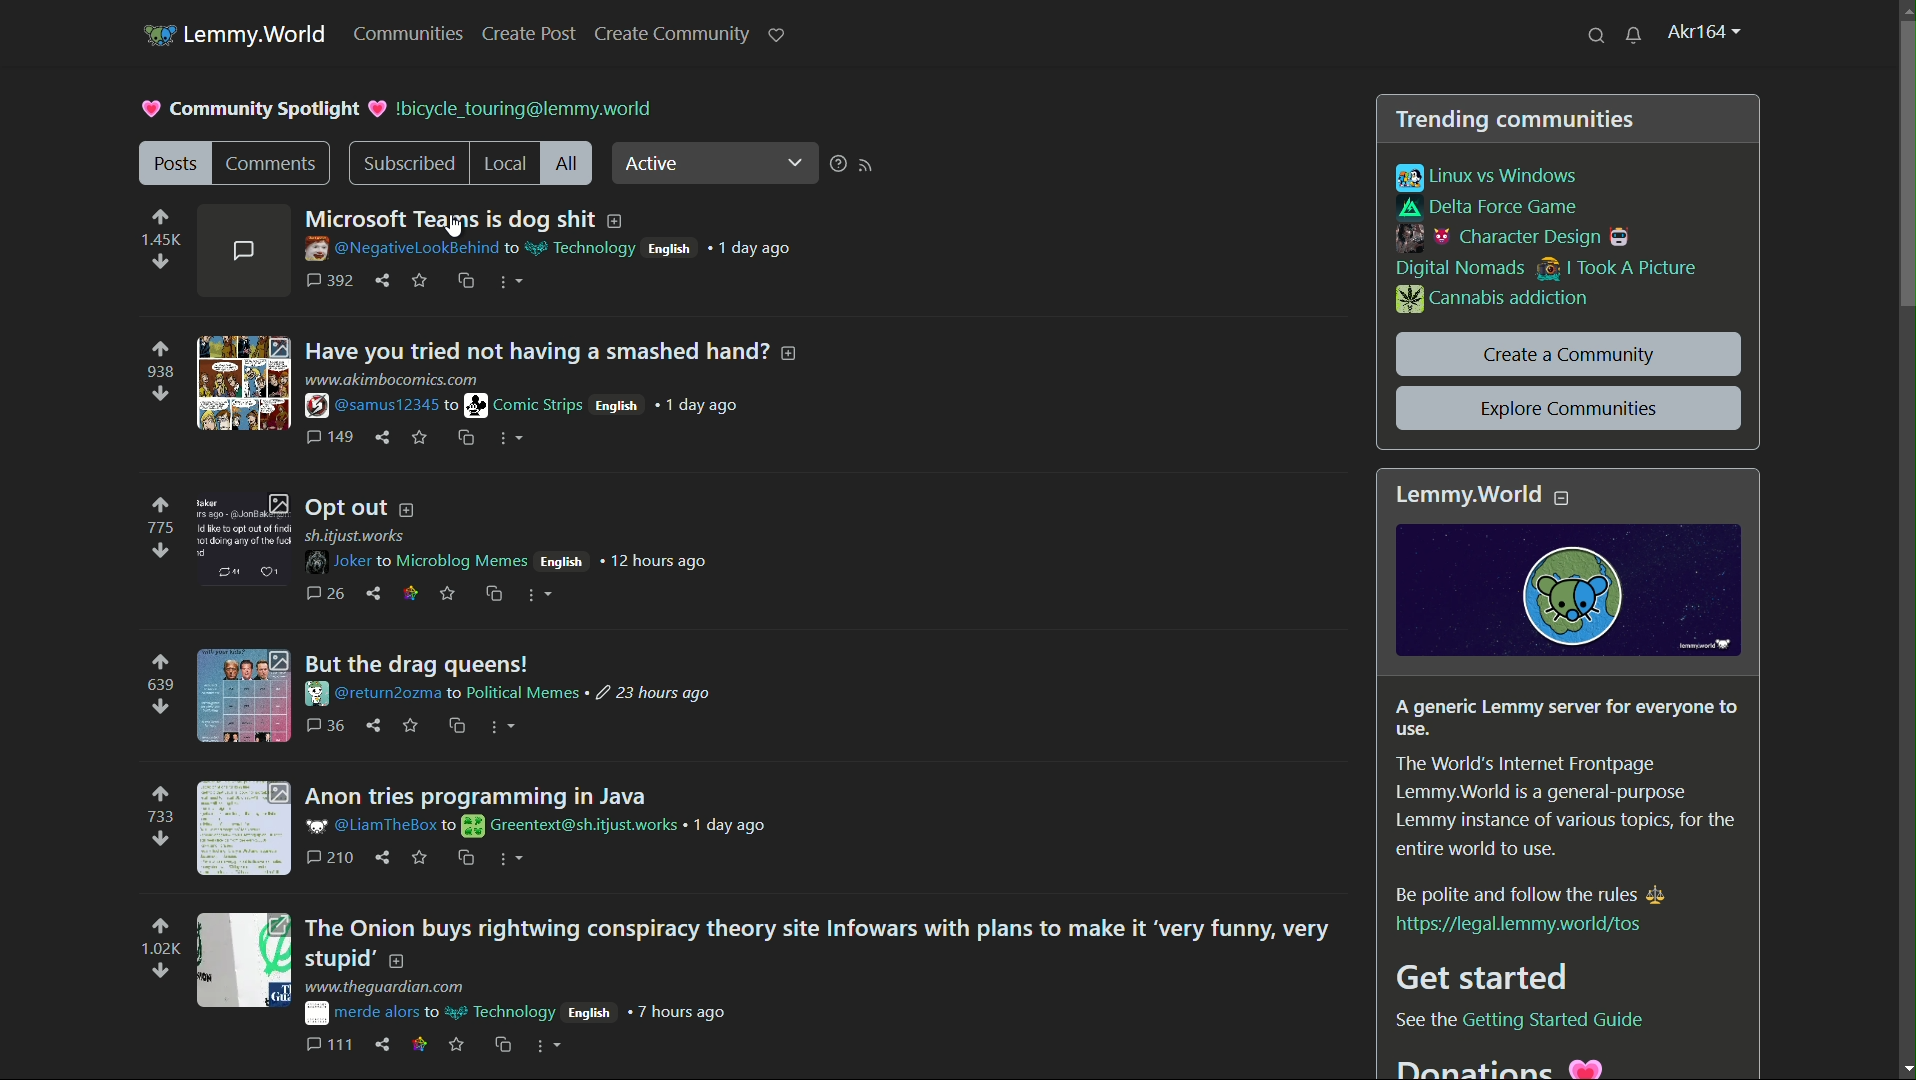 This screenshot has height=1080, width=1916. What do you see at coordinates (159, 504) in the screenshot?
I see `upvote` at bounding box center [159, 504].